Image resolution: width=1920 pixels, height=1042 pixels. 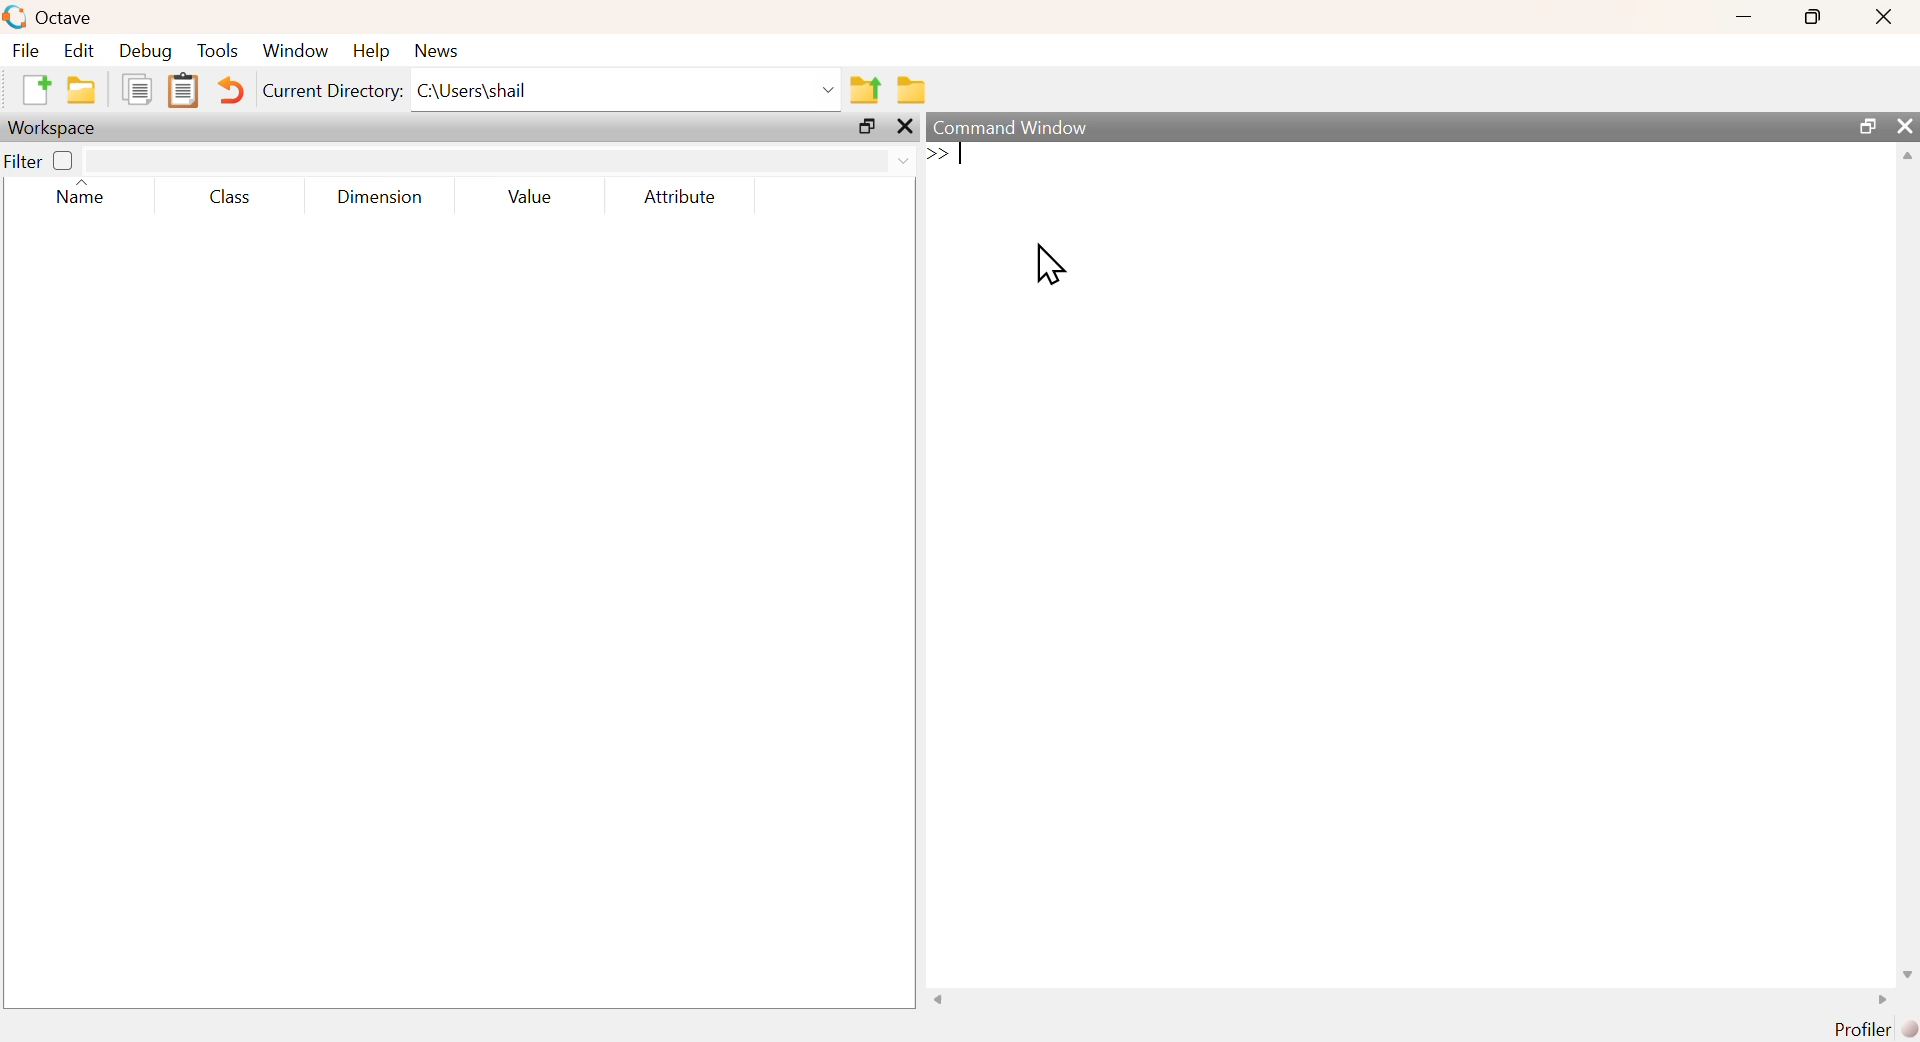 What do you see at coordinates (536, 197) in the screenshot?
I see `Value` at bounding box center [536, 197].